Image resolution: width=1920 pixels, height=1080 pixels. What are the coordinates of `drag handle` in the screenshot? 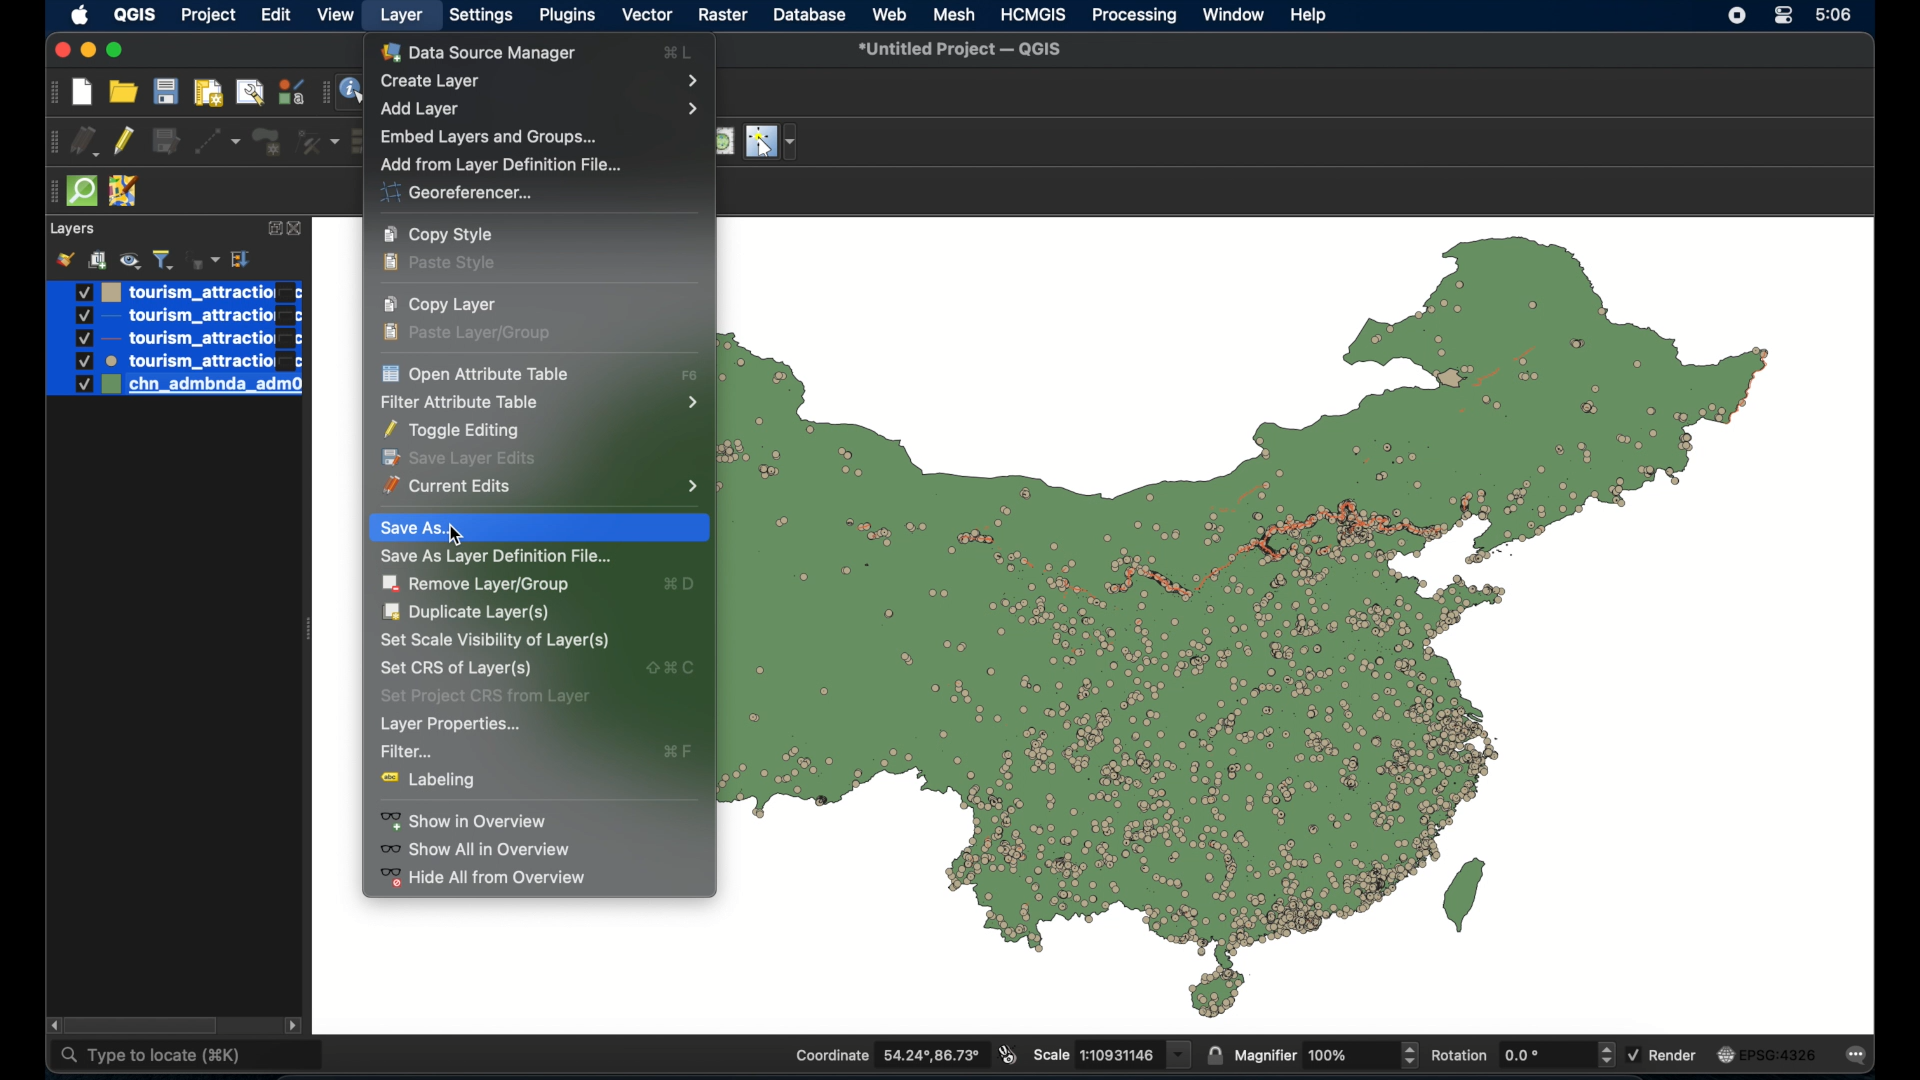 It's located at (49, 192).